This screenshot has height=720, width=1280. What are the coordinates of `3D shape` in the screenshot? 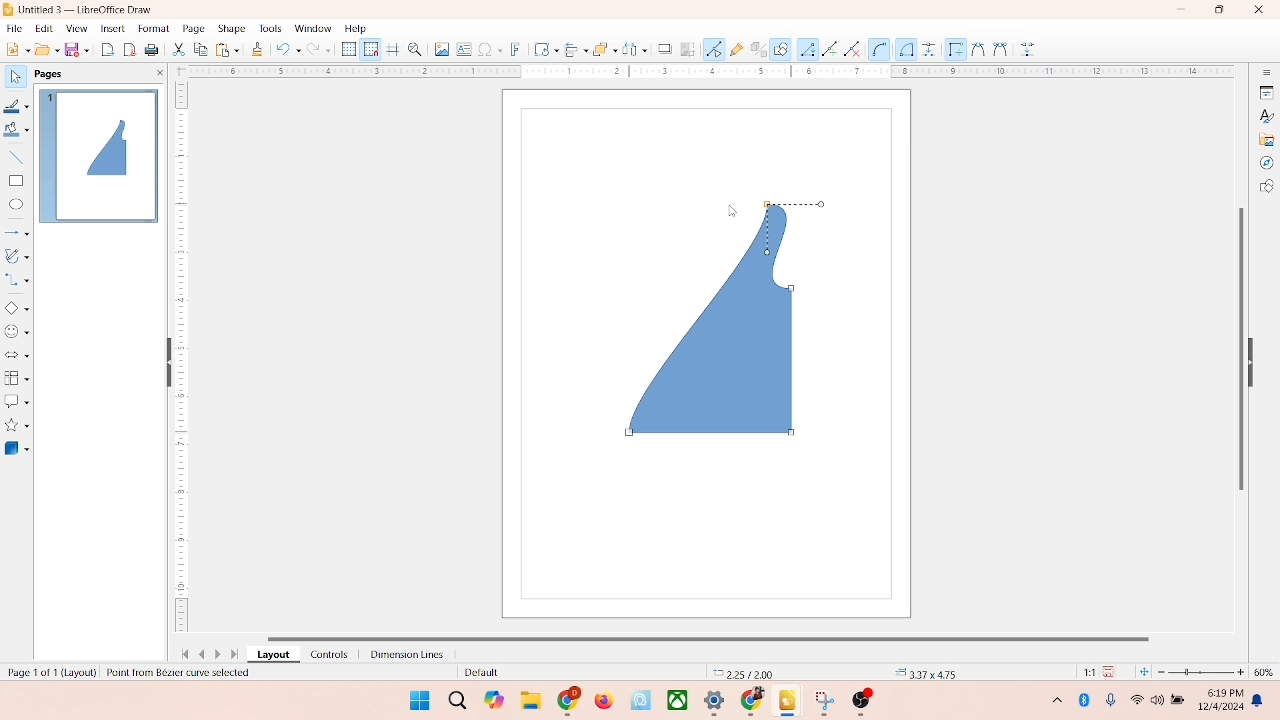 It's located at (17, 448).